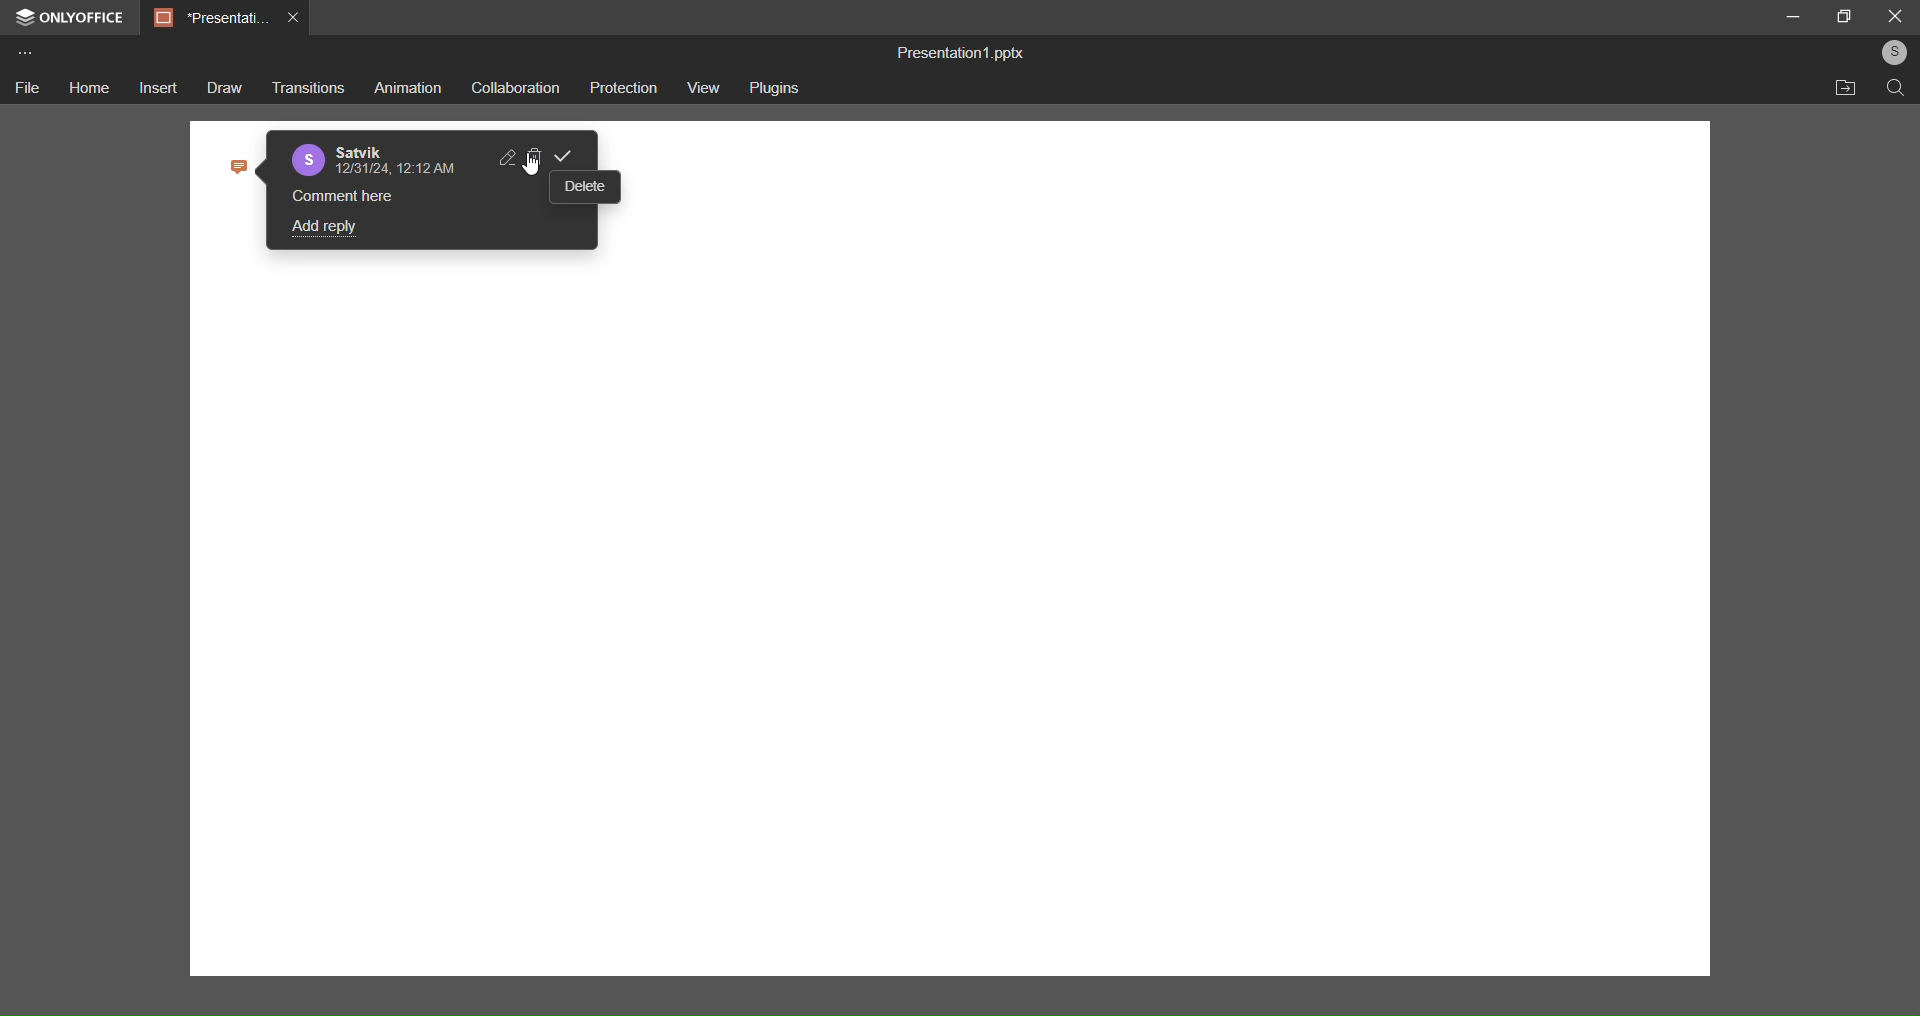 This screenshot has width=1920, height=1016. I want to click on minimize, so click(1794, 16).